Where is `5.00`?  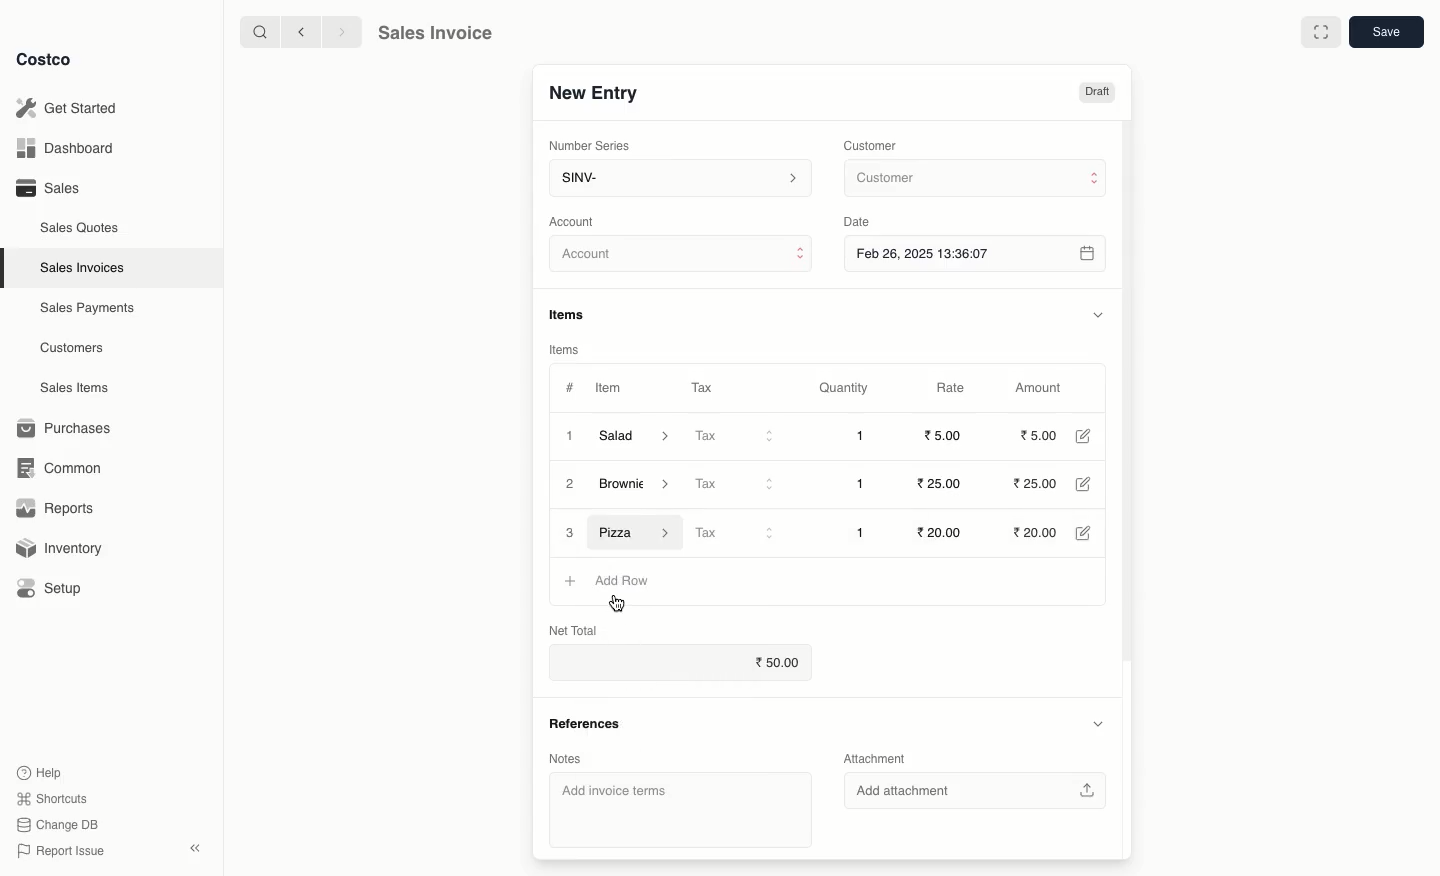 5.00 is located at coordinates (1039, 435).